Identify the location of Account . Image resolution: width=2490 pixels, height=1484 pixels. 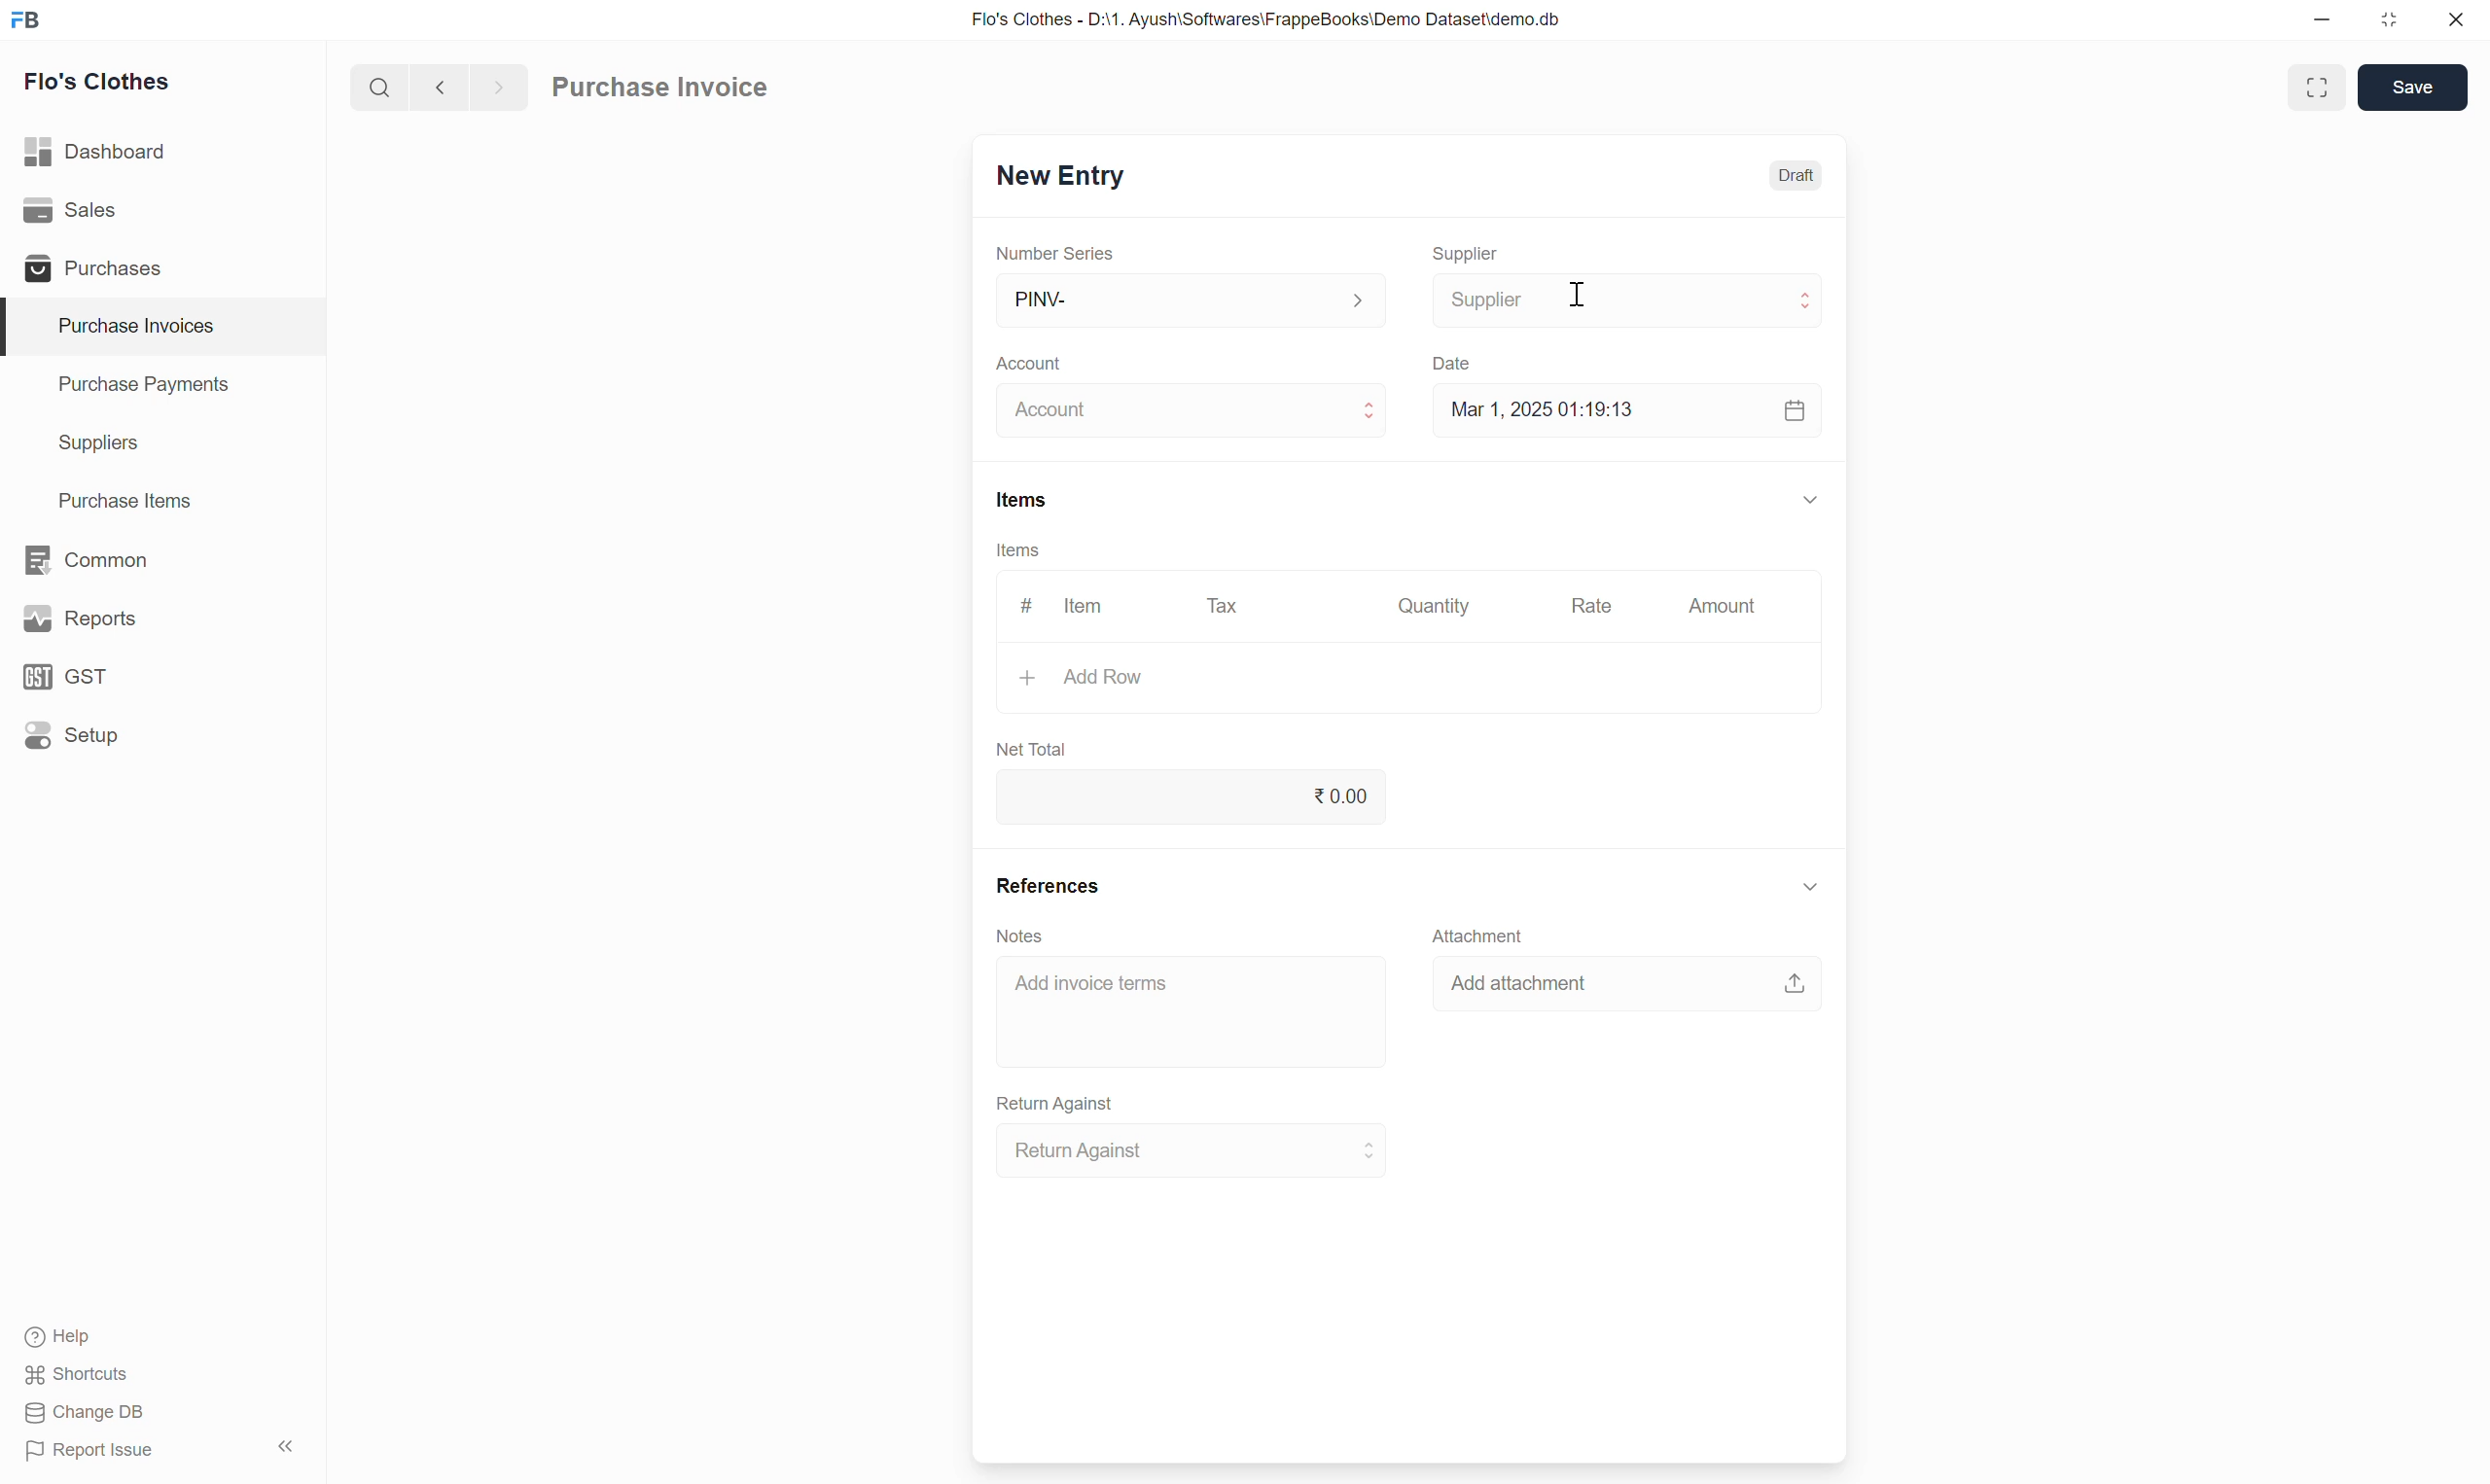
(1192, 407).